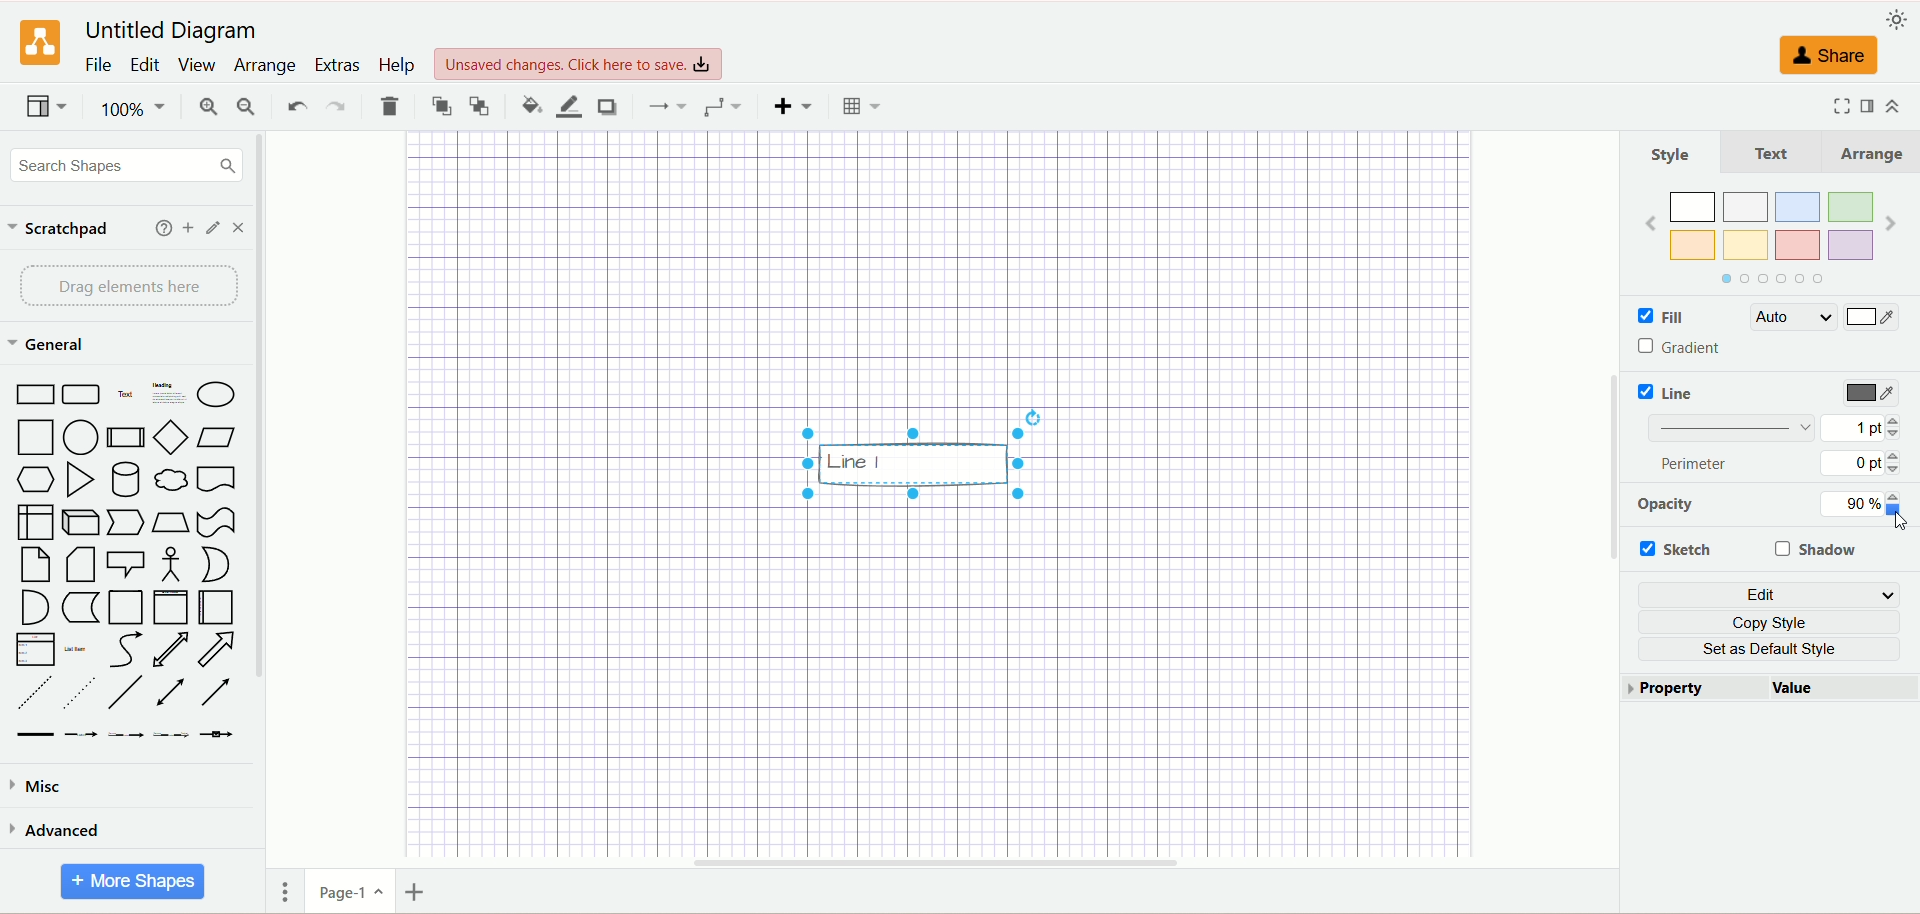 The width and height of the screenshot is (1920, 914). What do you see at coordinates (1769, 621) in the screenshot?
I see `copy style` at bounding box center [1769, 621].